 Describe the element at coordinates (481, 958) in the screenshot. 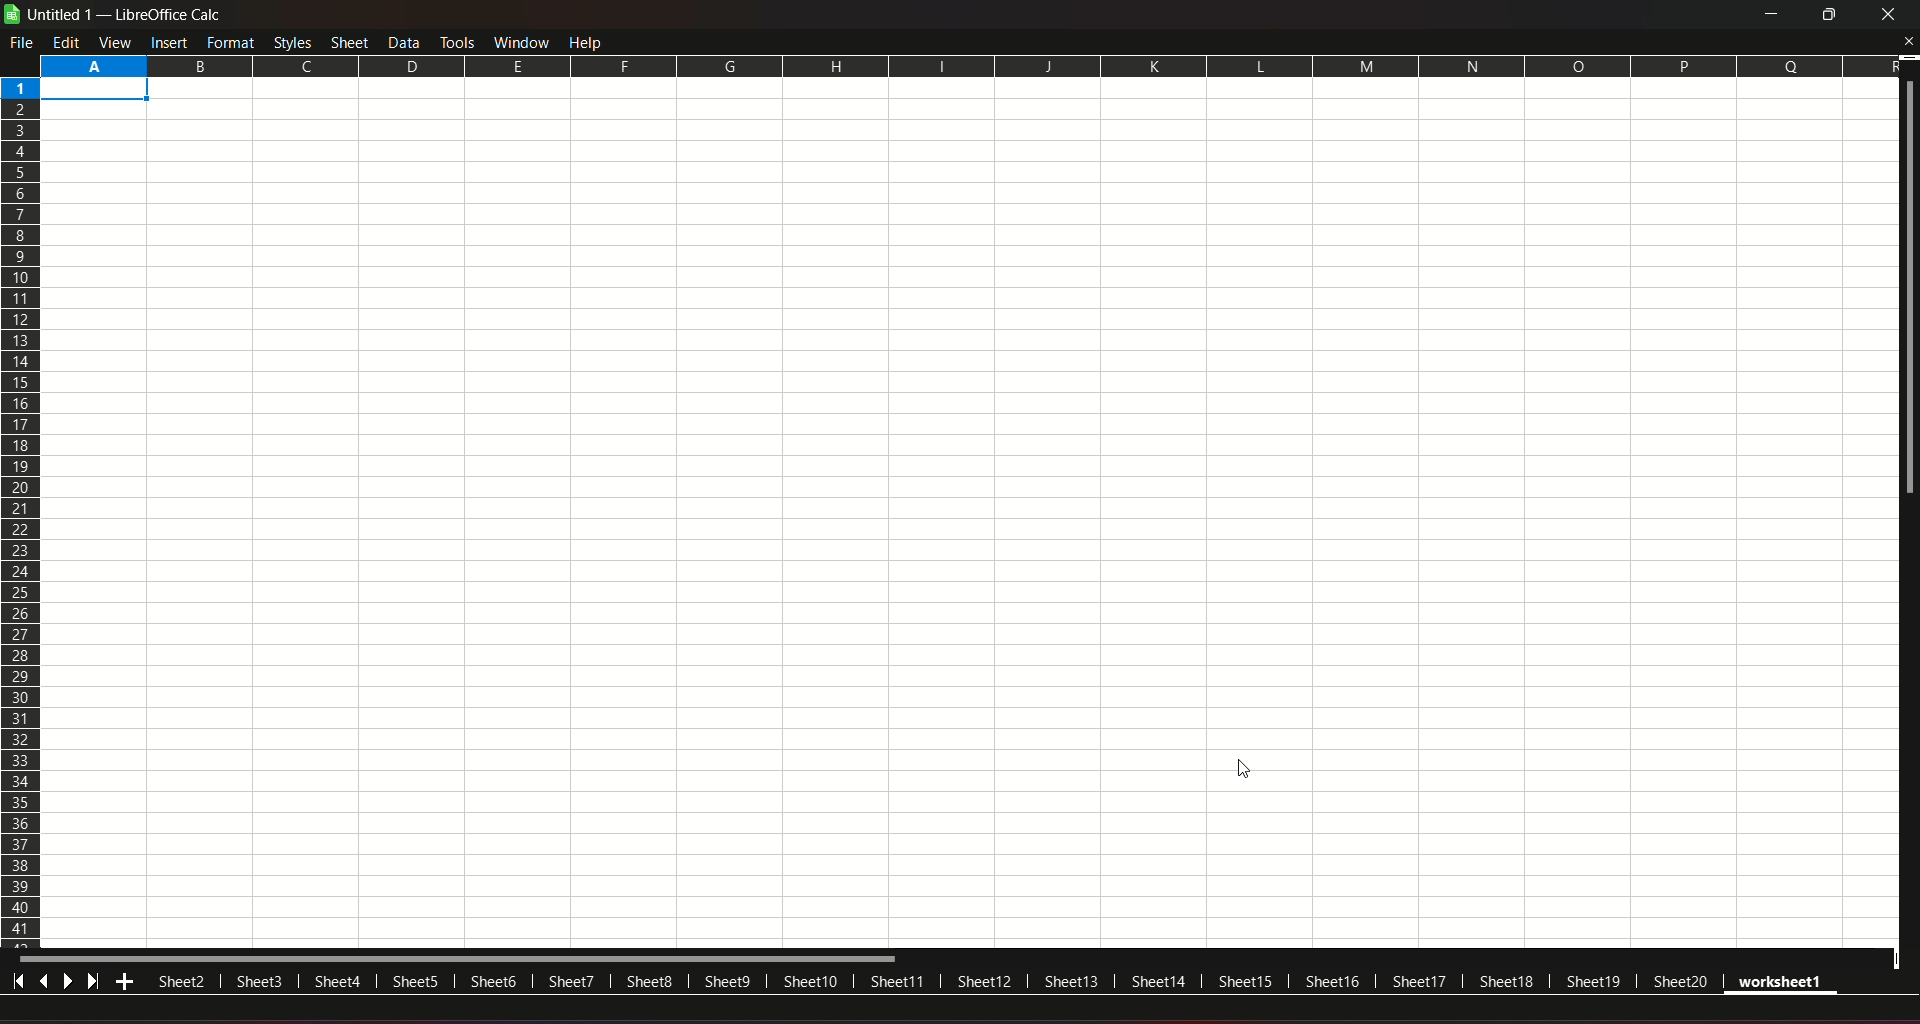

I see `scrollbar` at that location.